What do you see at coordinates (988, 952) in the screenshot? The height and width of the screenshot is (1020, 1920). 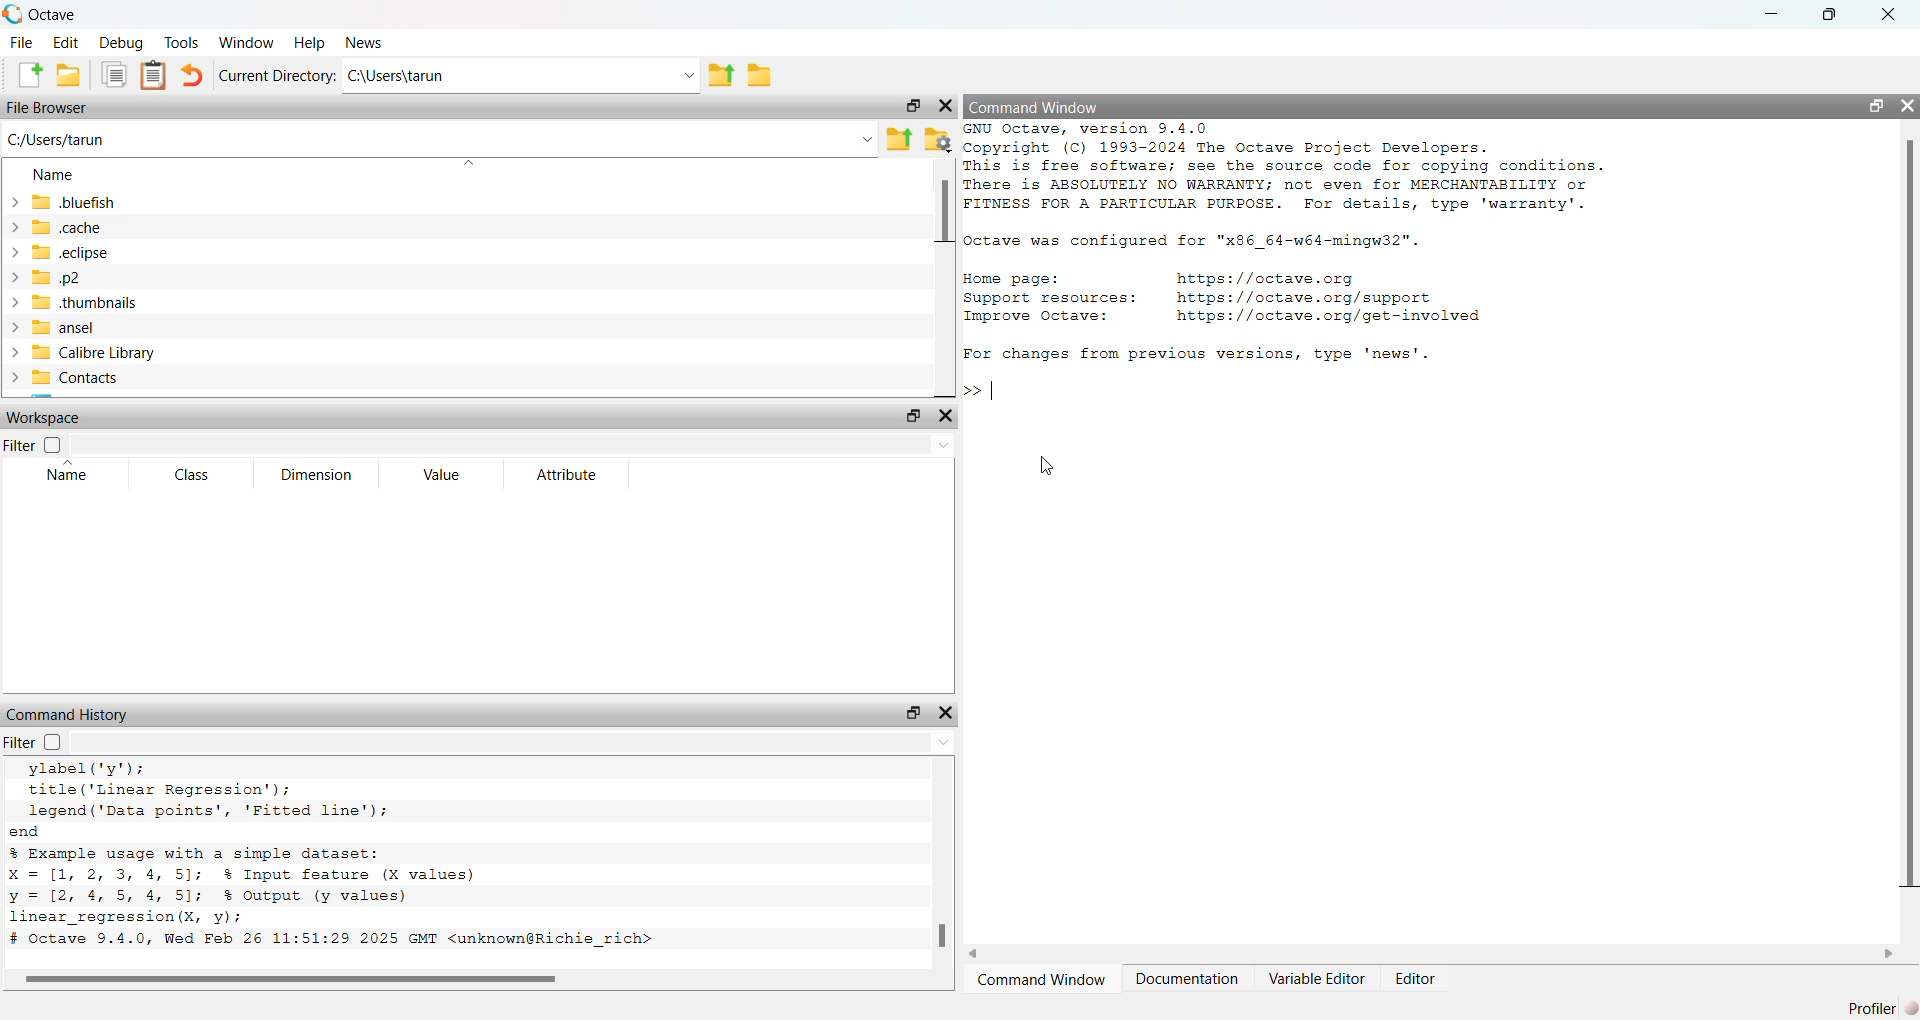 I see `move left` at bounding box center [988, 952].